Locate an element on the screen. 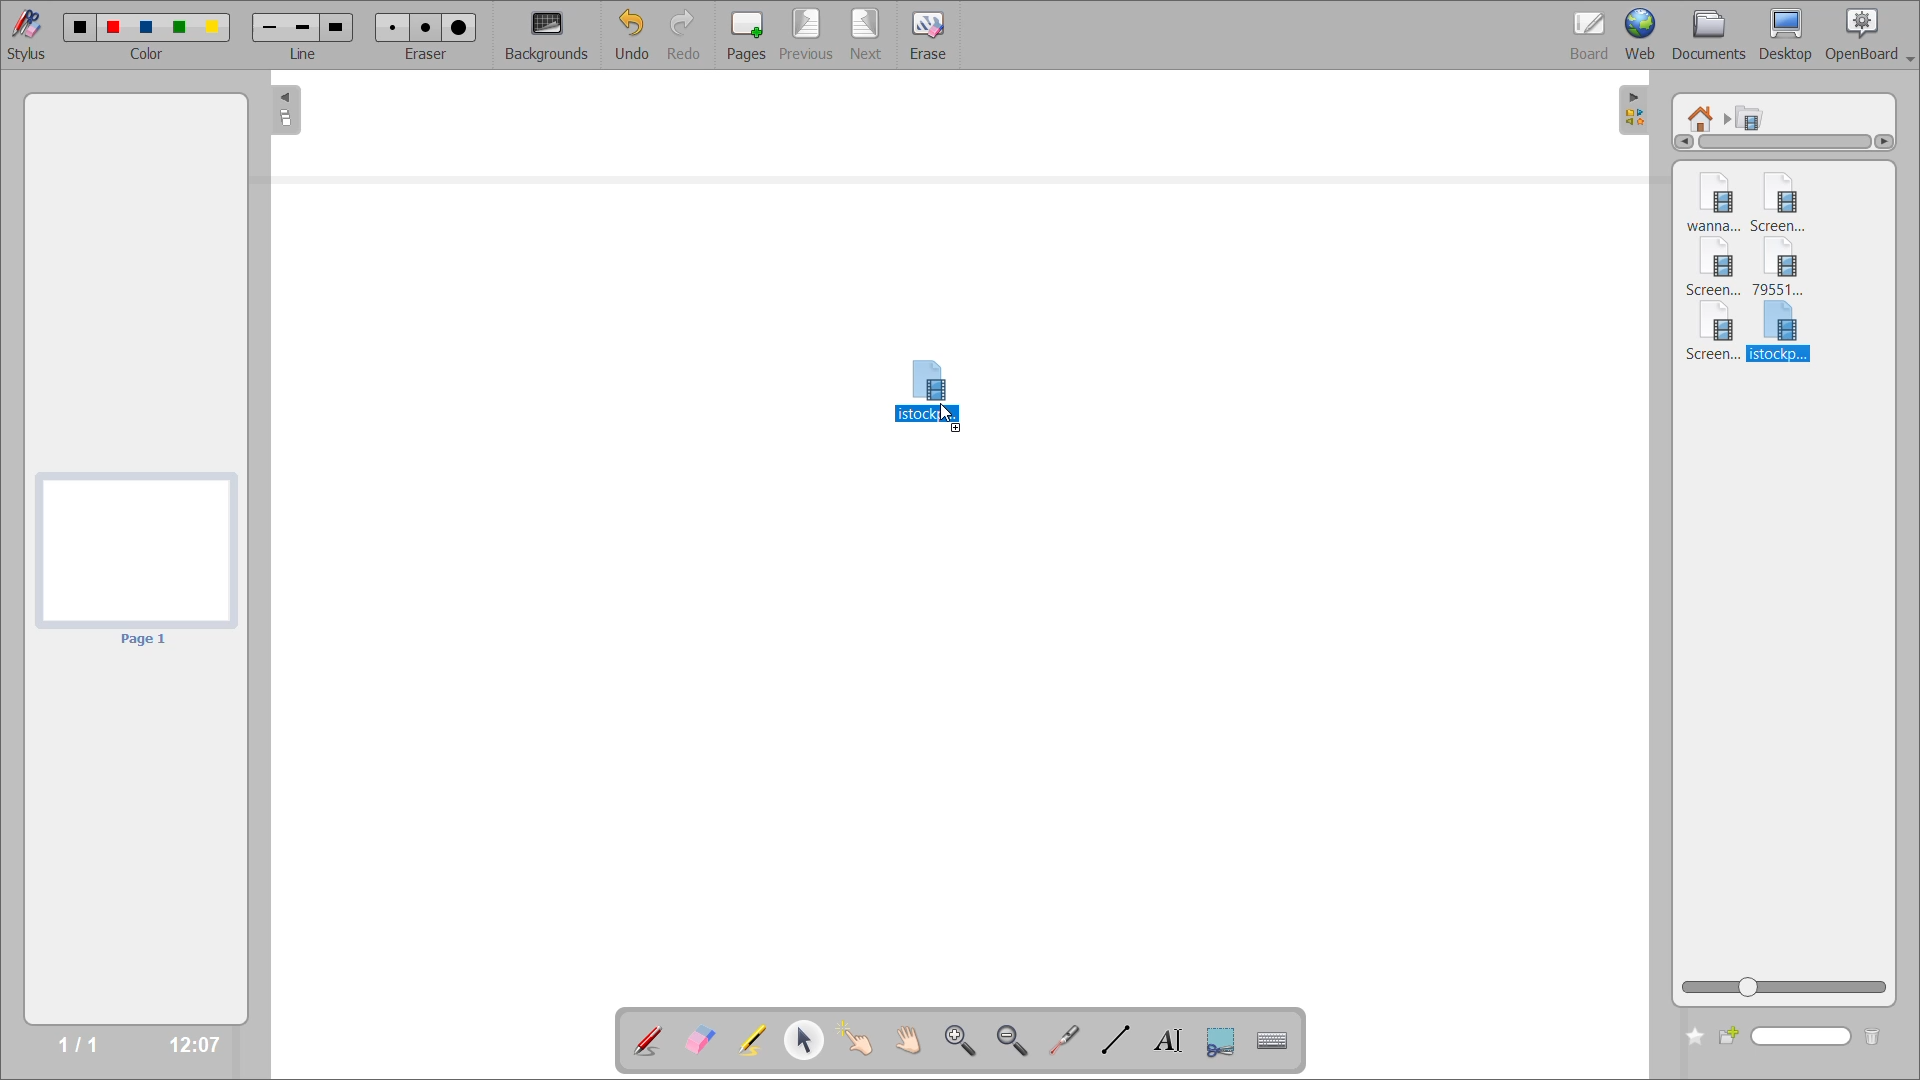 This screenshot has height=1080, width=1920. video placed on board is located at coordinates (923, 373).